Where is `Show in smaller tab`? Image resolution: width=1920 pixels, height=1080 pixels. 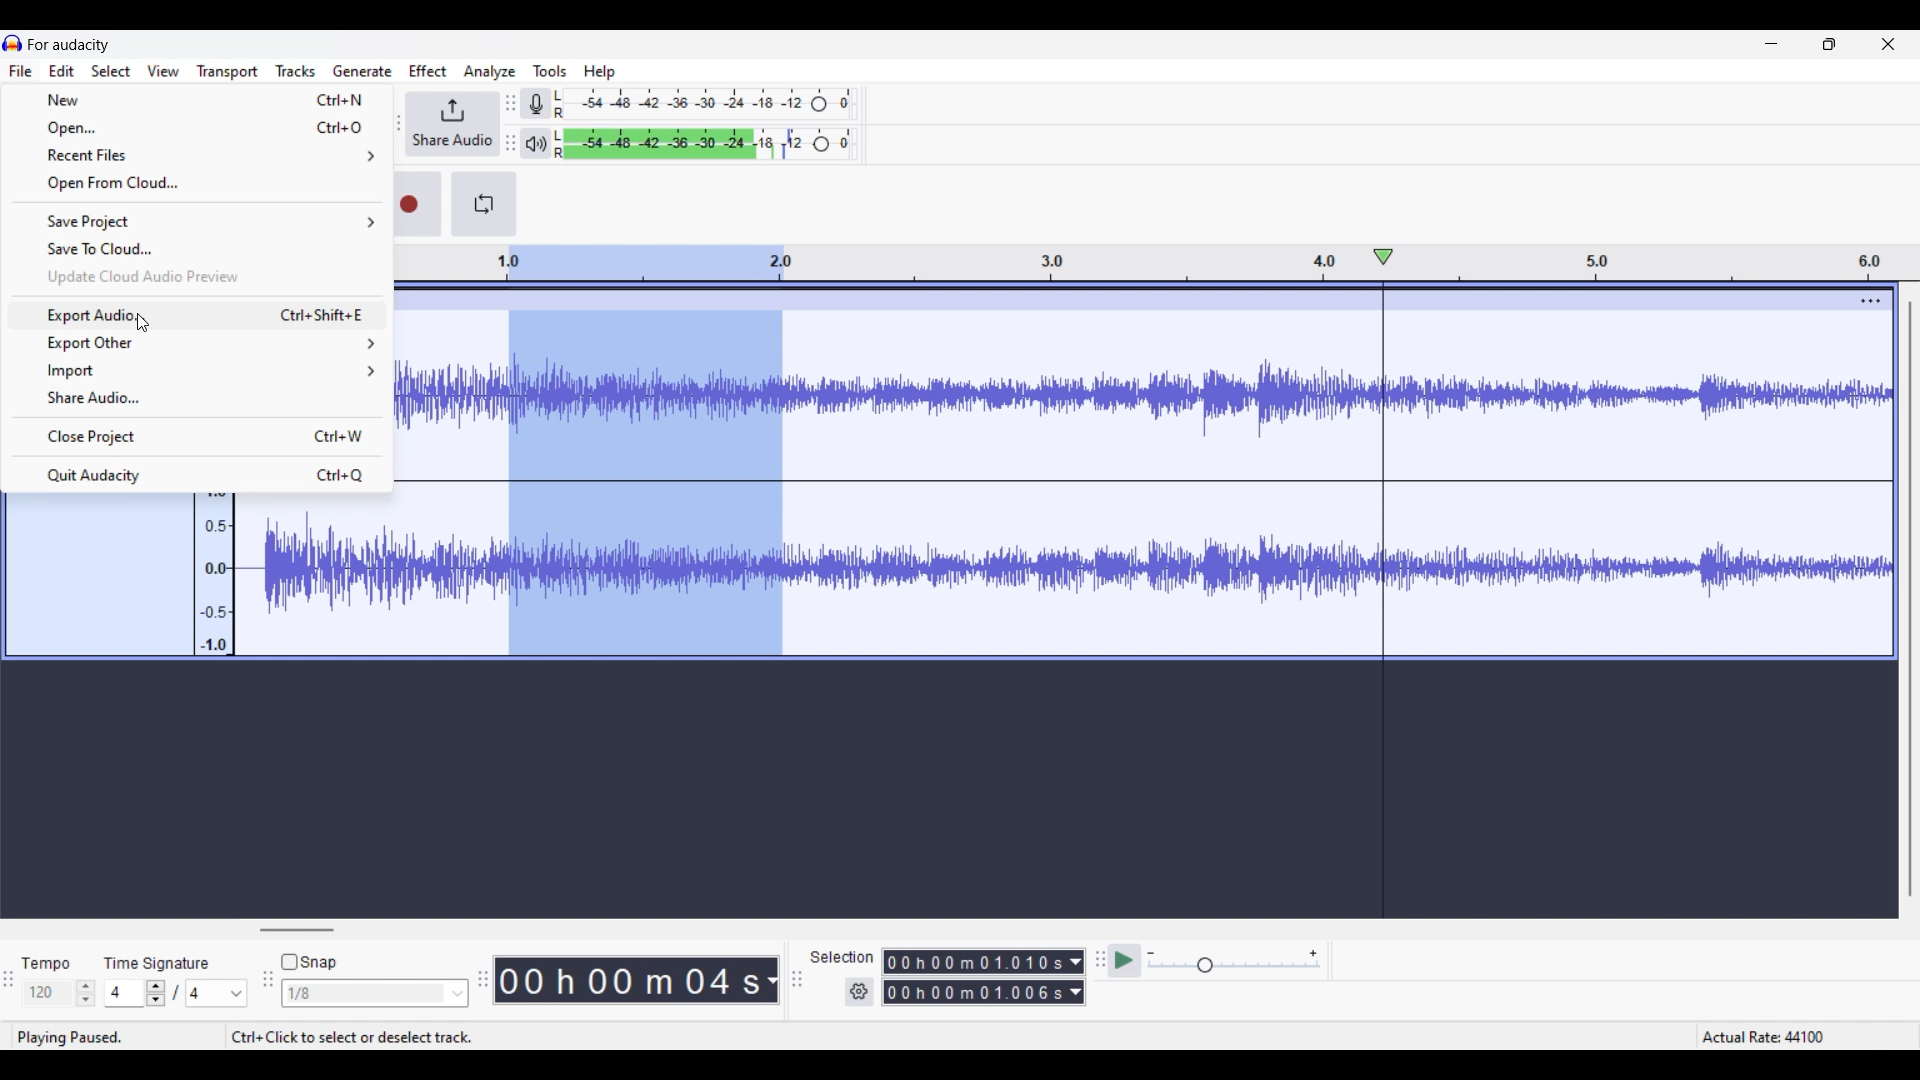
Show in smaller tab is located at coordinates (1829, 44).